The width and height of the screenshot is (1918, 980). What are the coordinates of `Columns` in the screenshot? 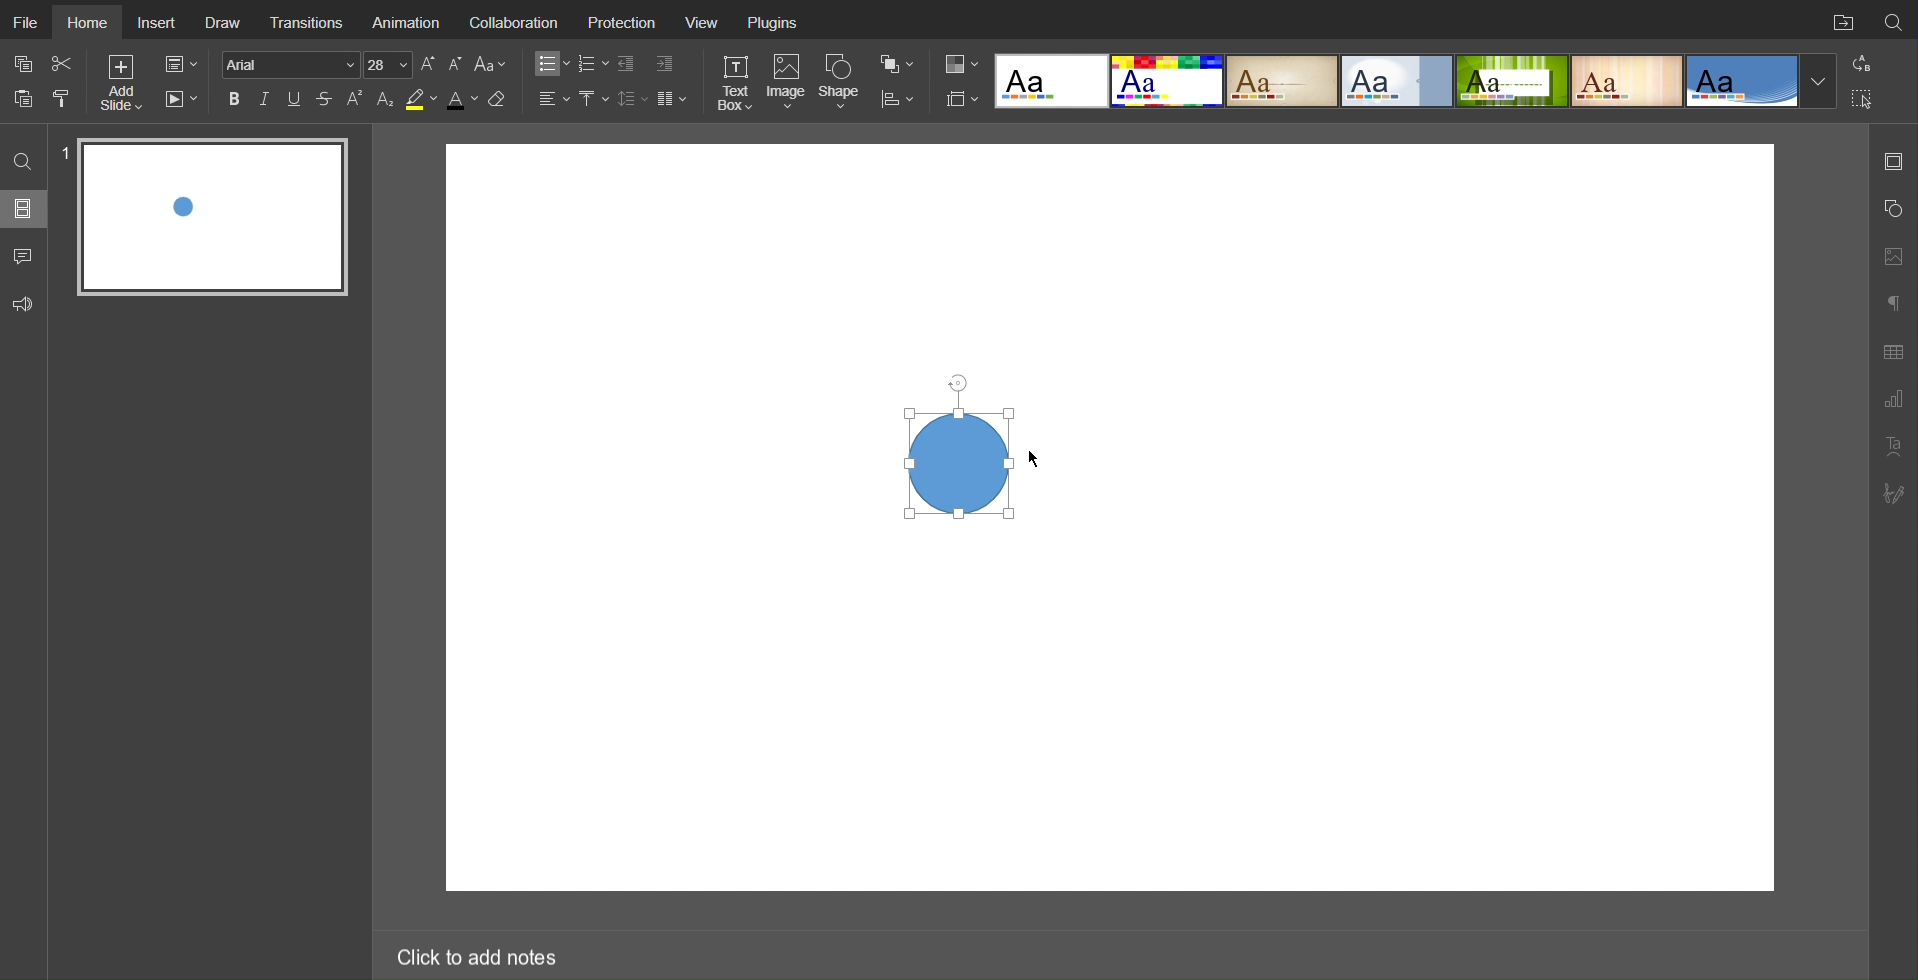 It's located at (674, 98).